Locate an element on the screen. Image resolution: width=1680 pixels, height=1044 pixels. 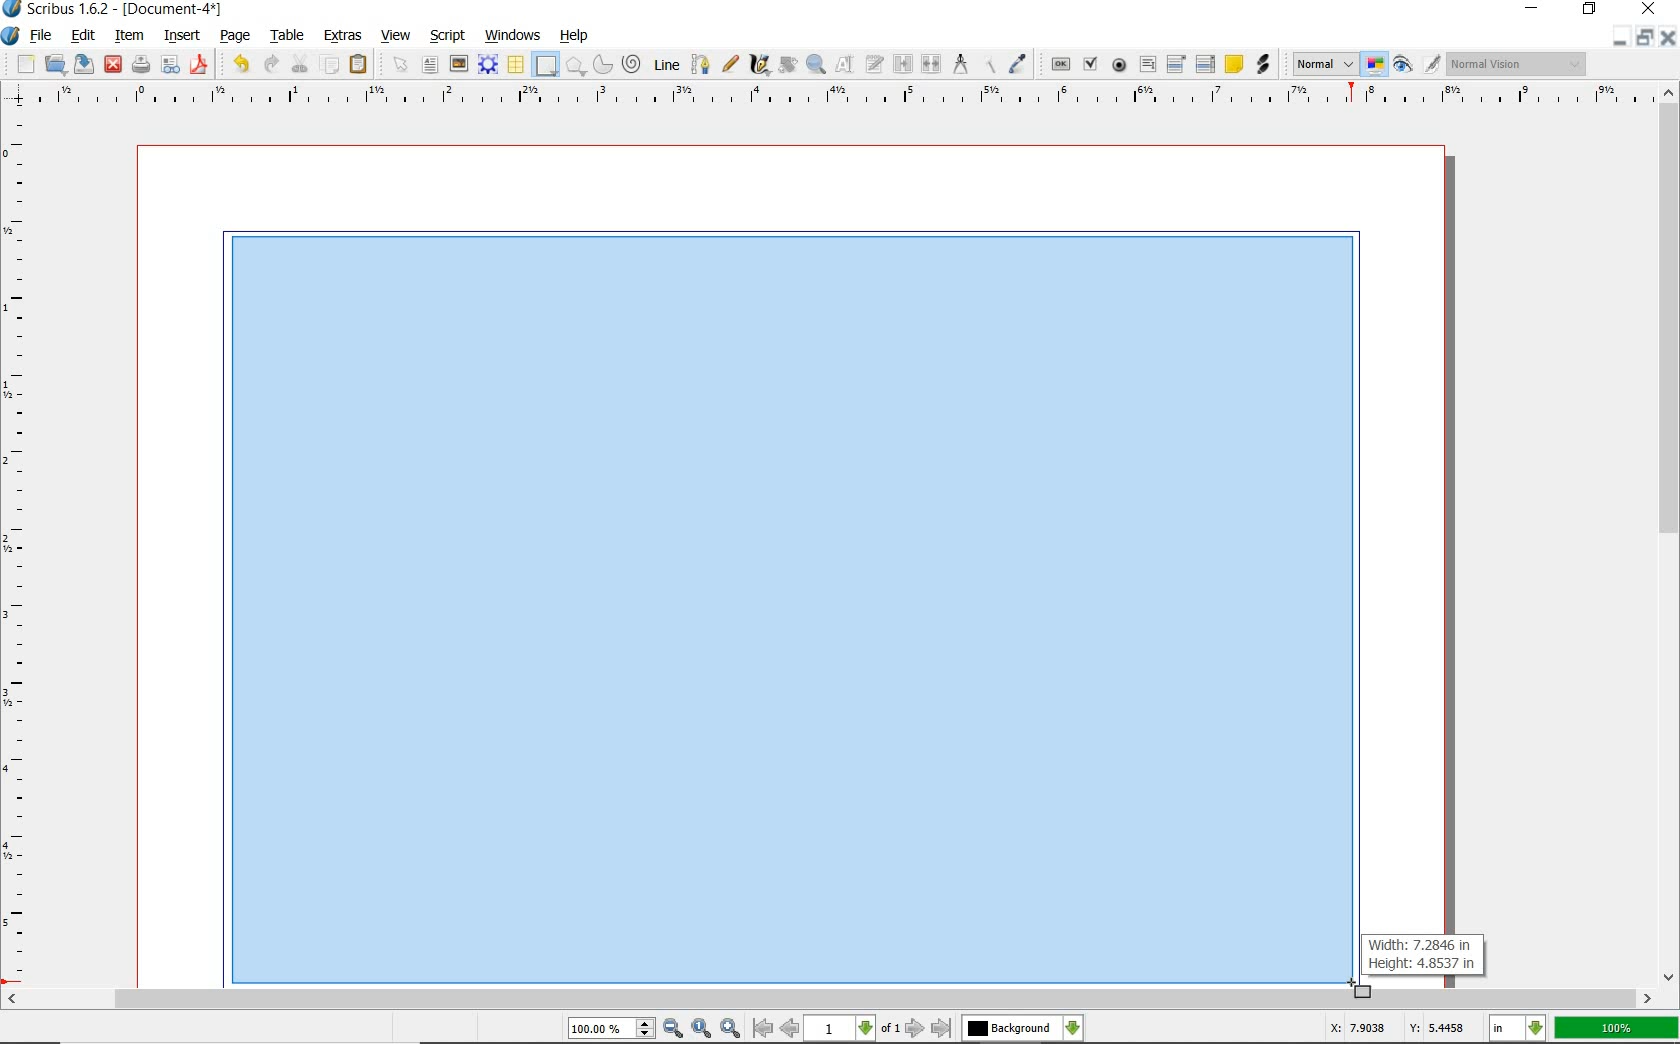
link annotation is located at coordinates (1261, 66).